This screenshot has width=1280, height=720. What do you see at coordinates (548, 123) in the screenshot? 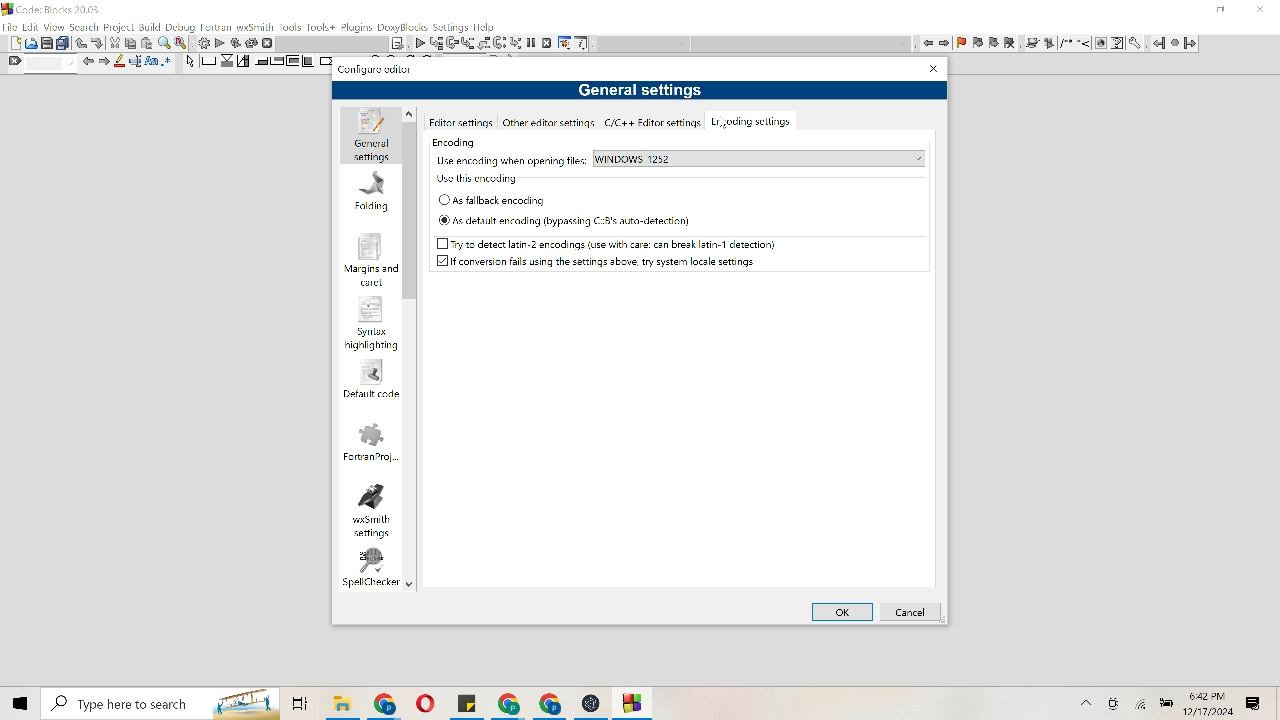
I see `Other editor settings` at bounding box center [548, 123].